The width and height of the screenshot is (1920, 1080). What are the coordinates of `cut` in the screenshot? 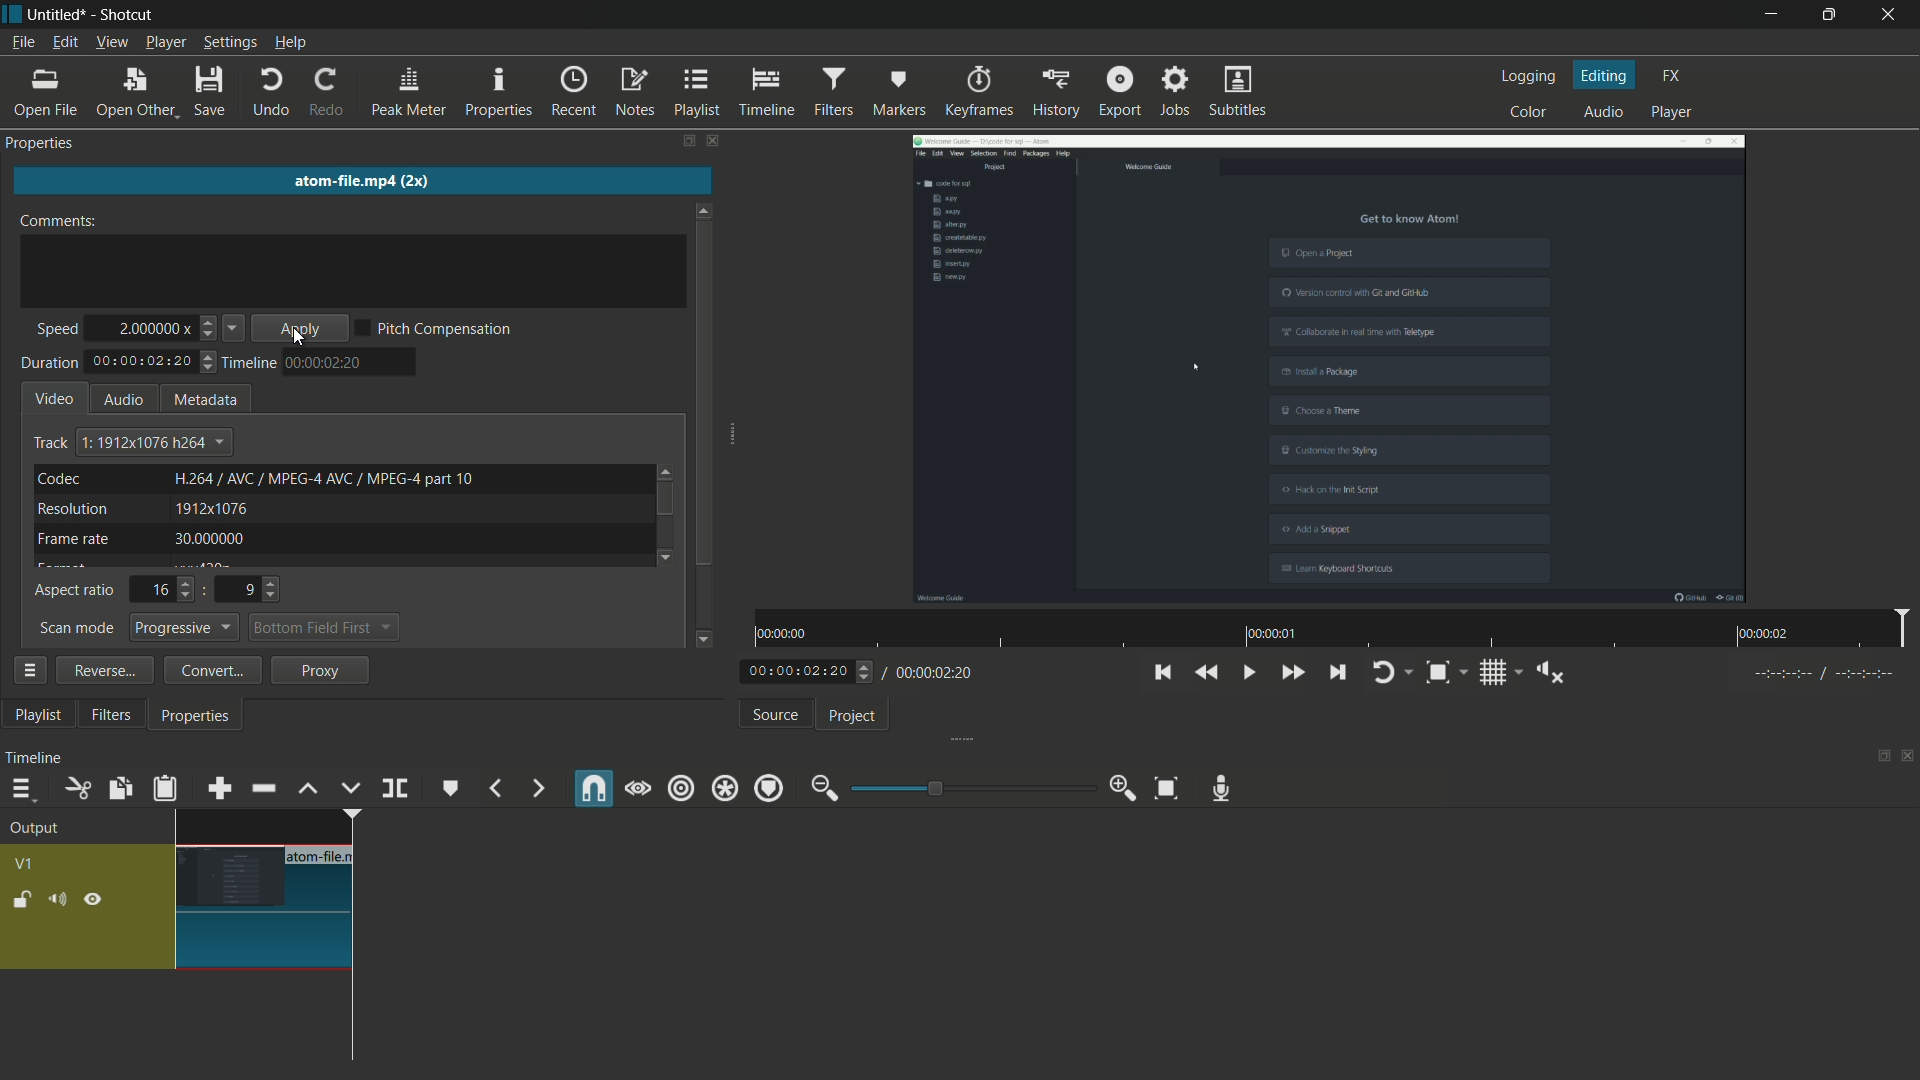 It's located at (74, 788).